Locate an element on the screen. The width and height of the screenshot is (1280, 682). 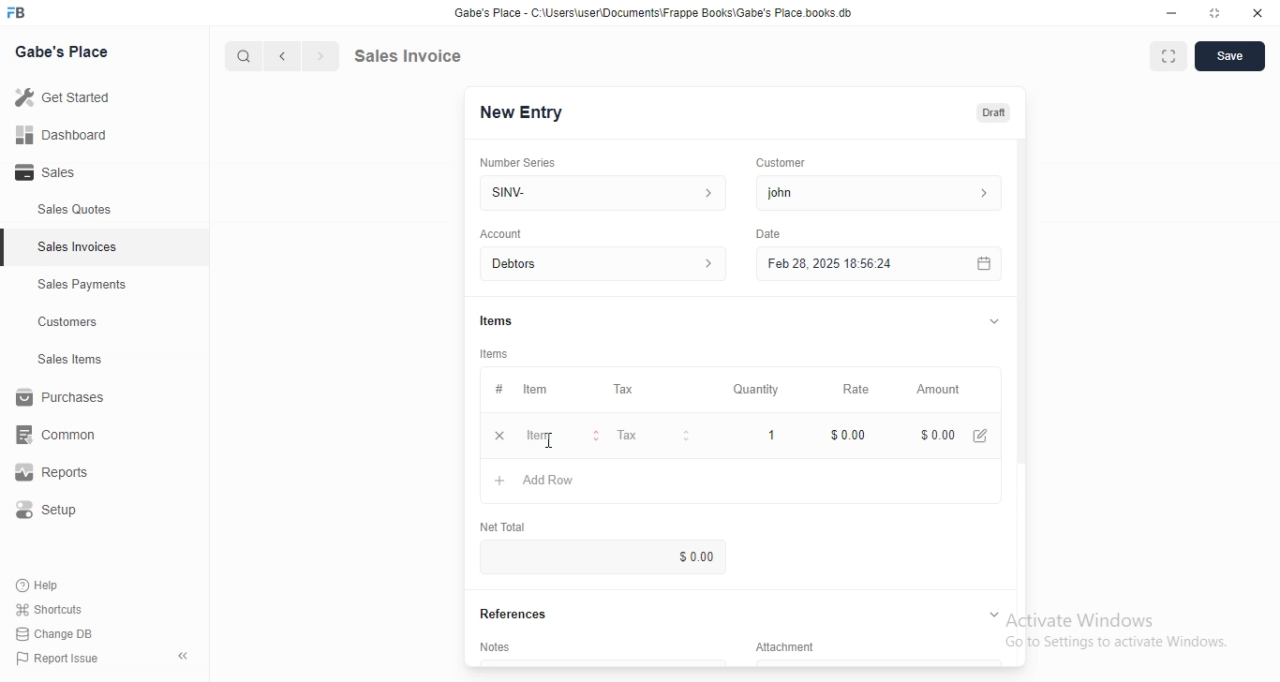
Shortcuts is located at coordinates (61, 608).